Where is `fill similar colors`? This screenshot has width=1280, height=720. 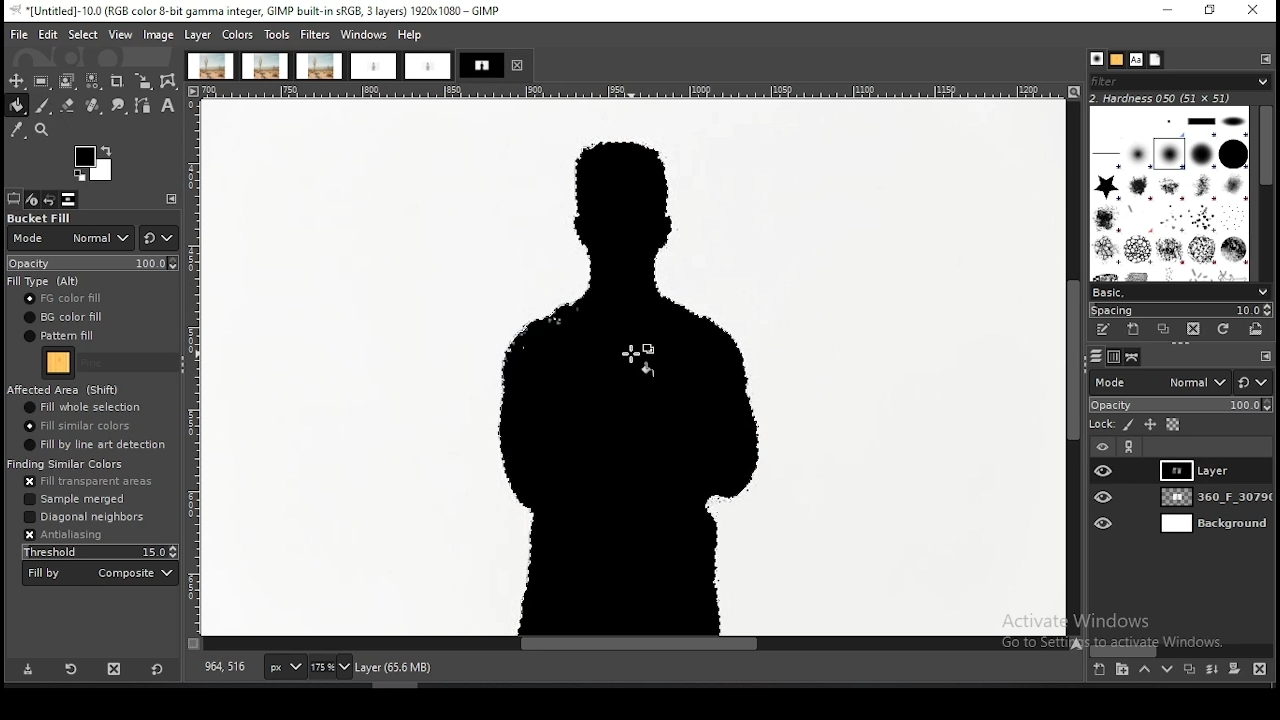
fill similar colors is located at coordinates (77, 425).